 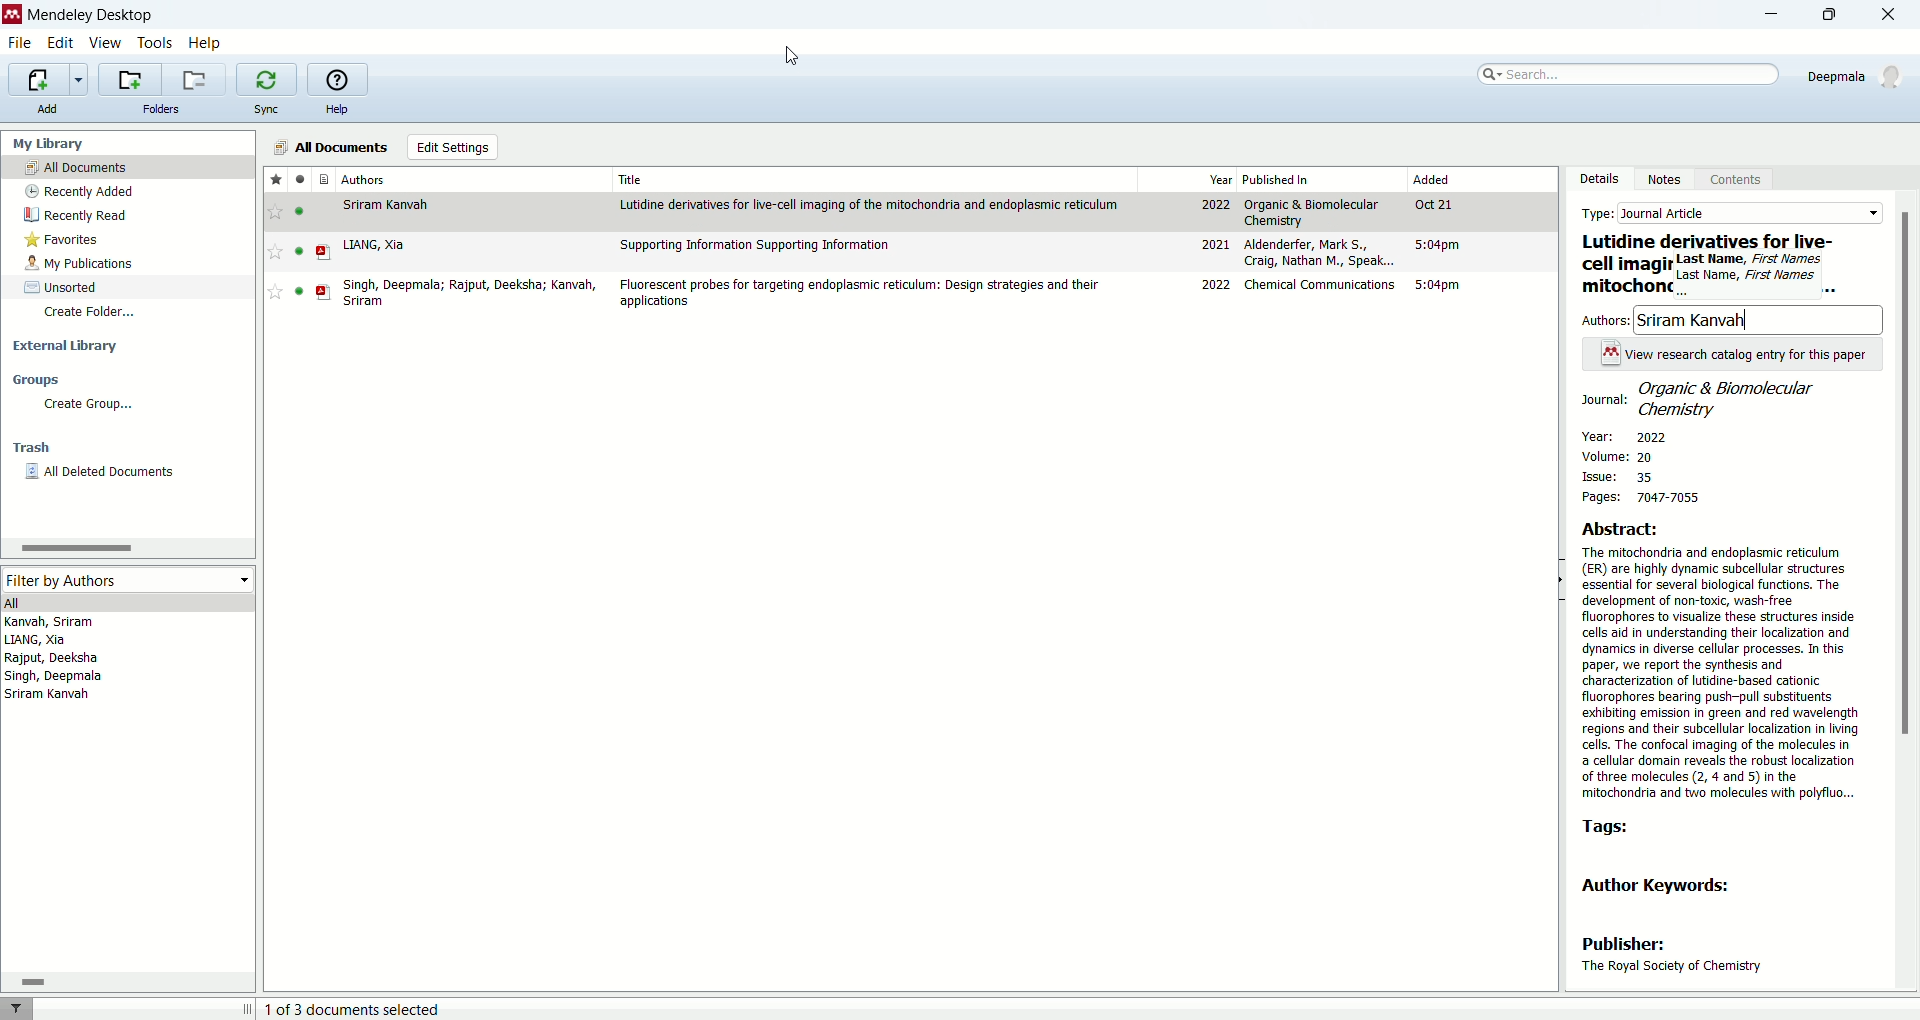 What do you see at coordinates (126, 547) in the screenshot?
I see `horizontal scroll bar` at bounding box center [126, 547].